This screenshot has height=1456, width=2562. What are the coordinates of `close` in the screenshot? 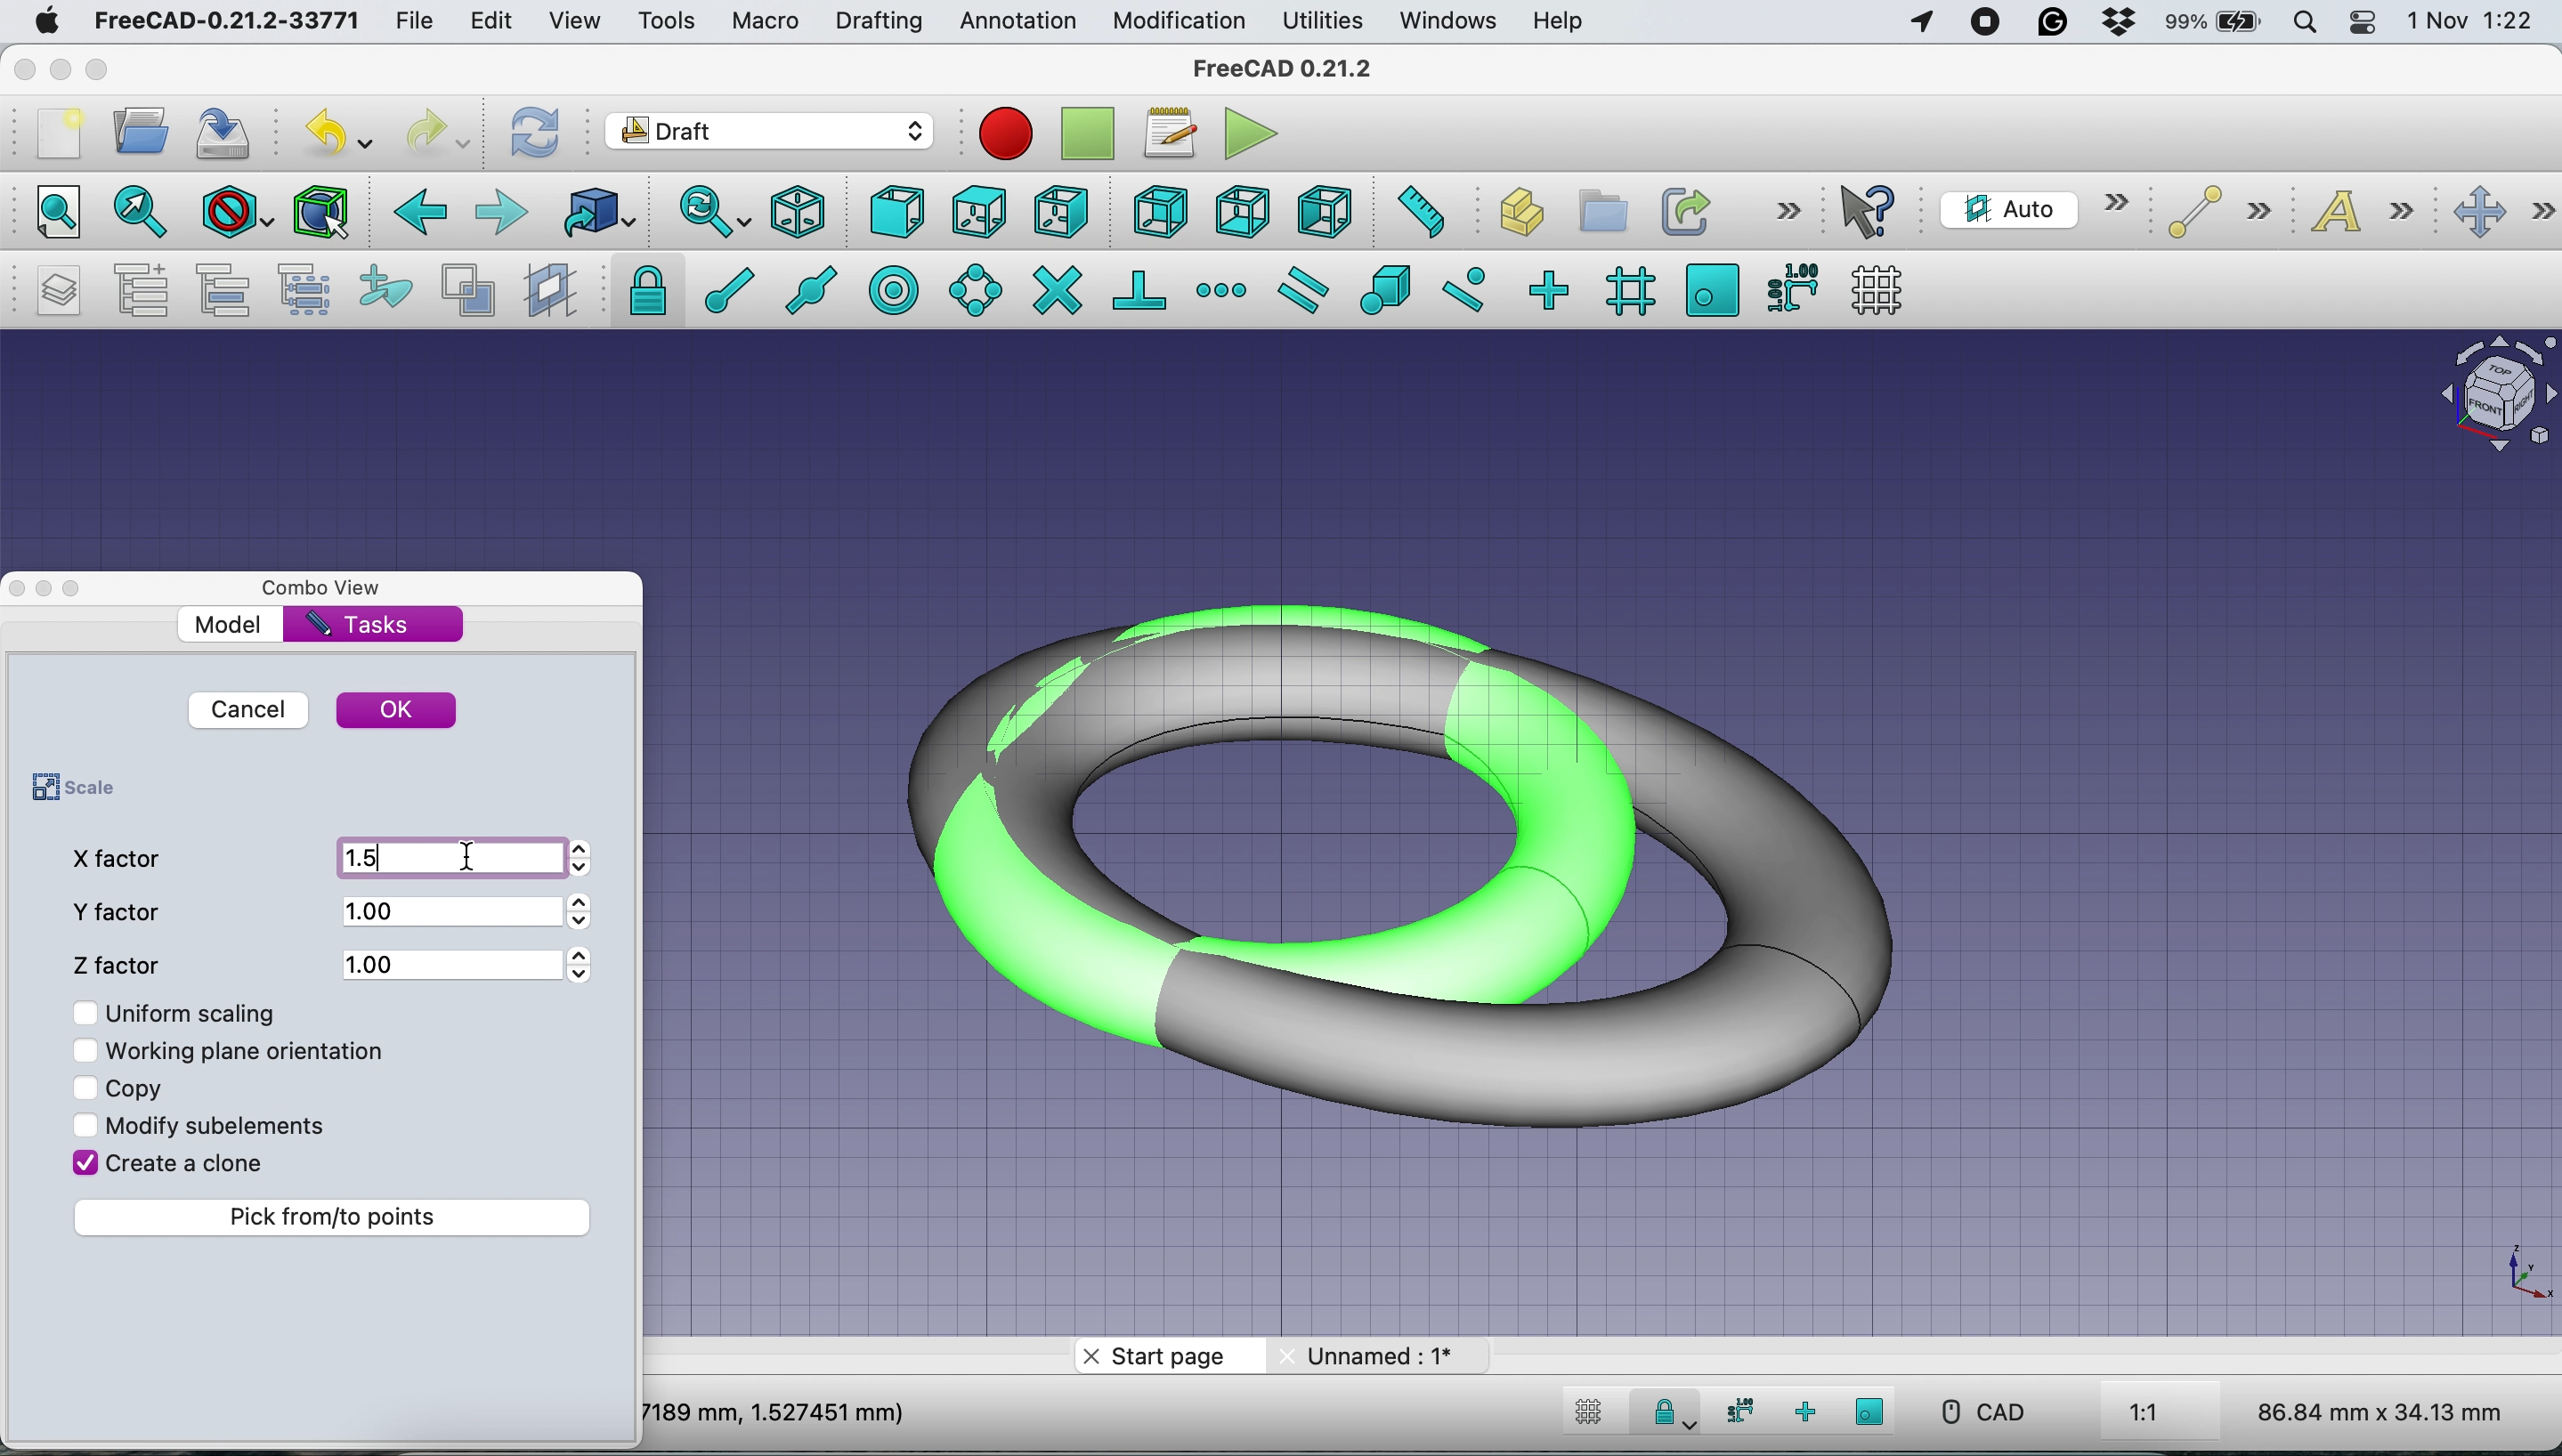 It's located at (21, 69).